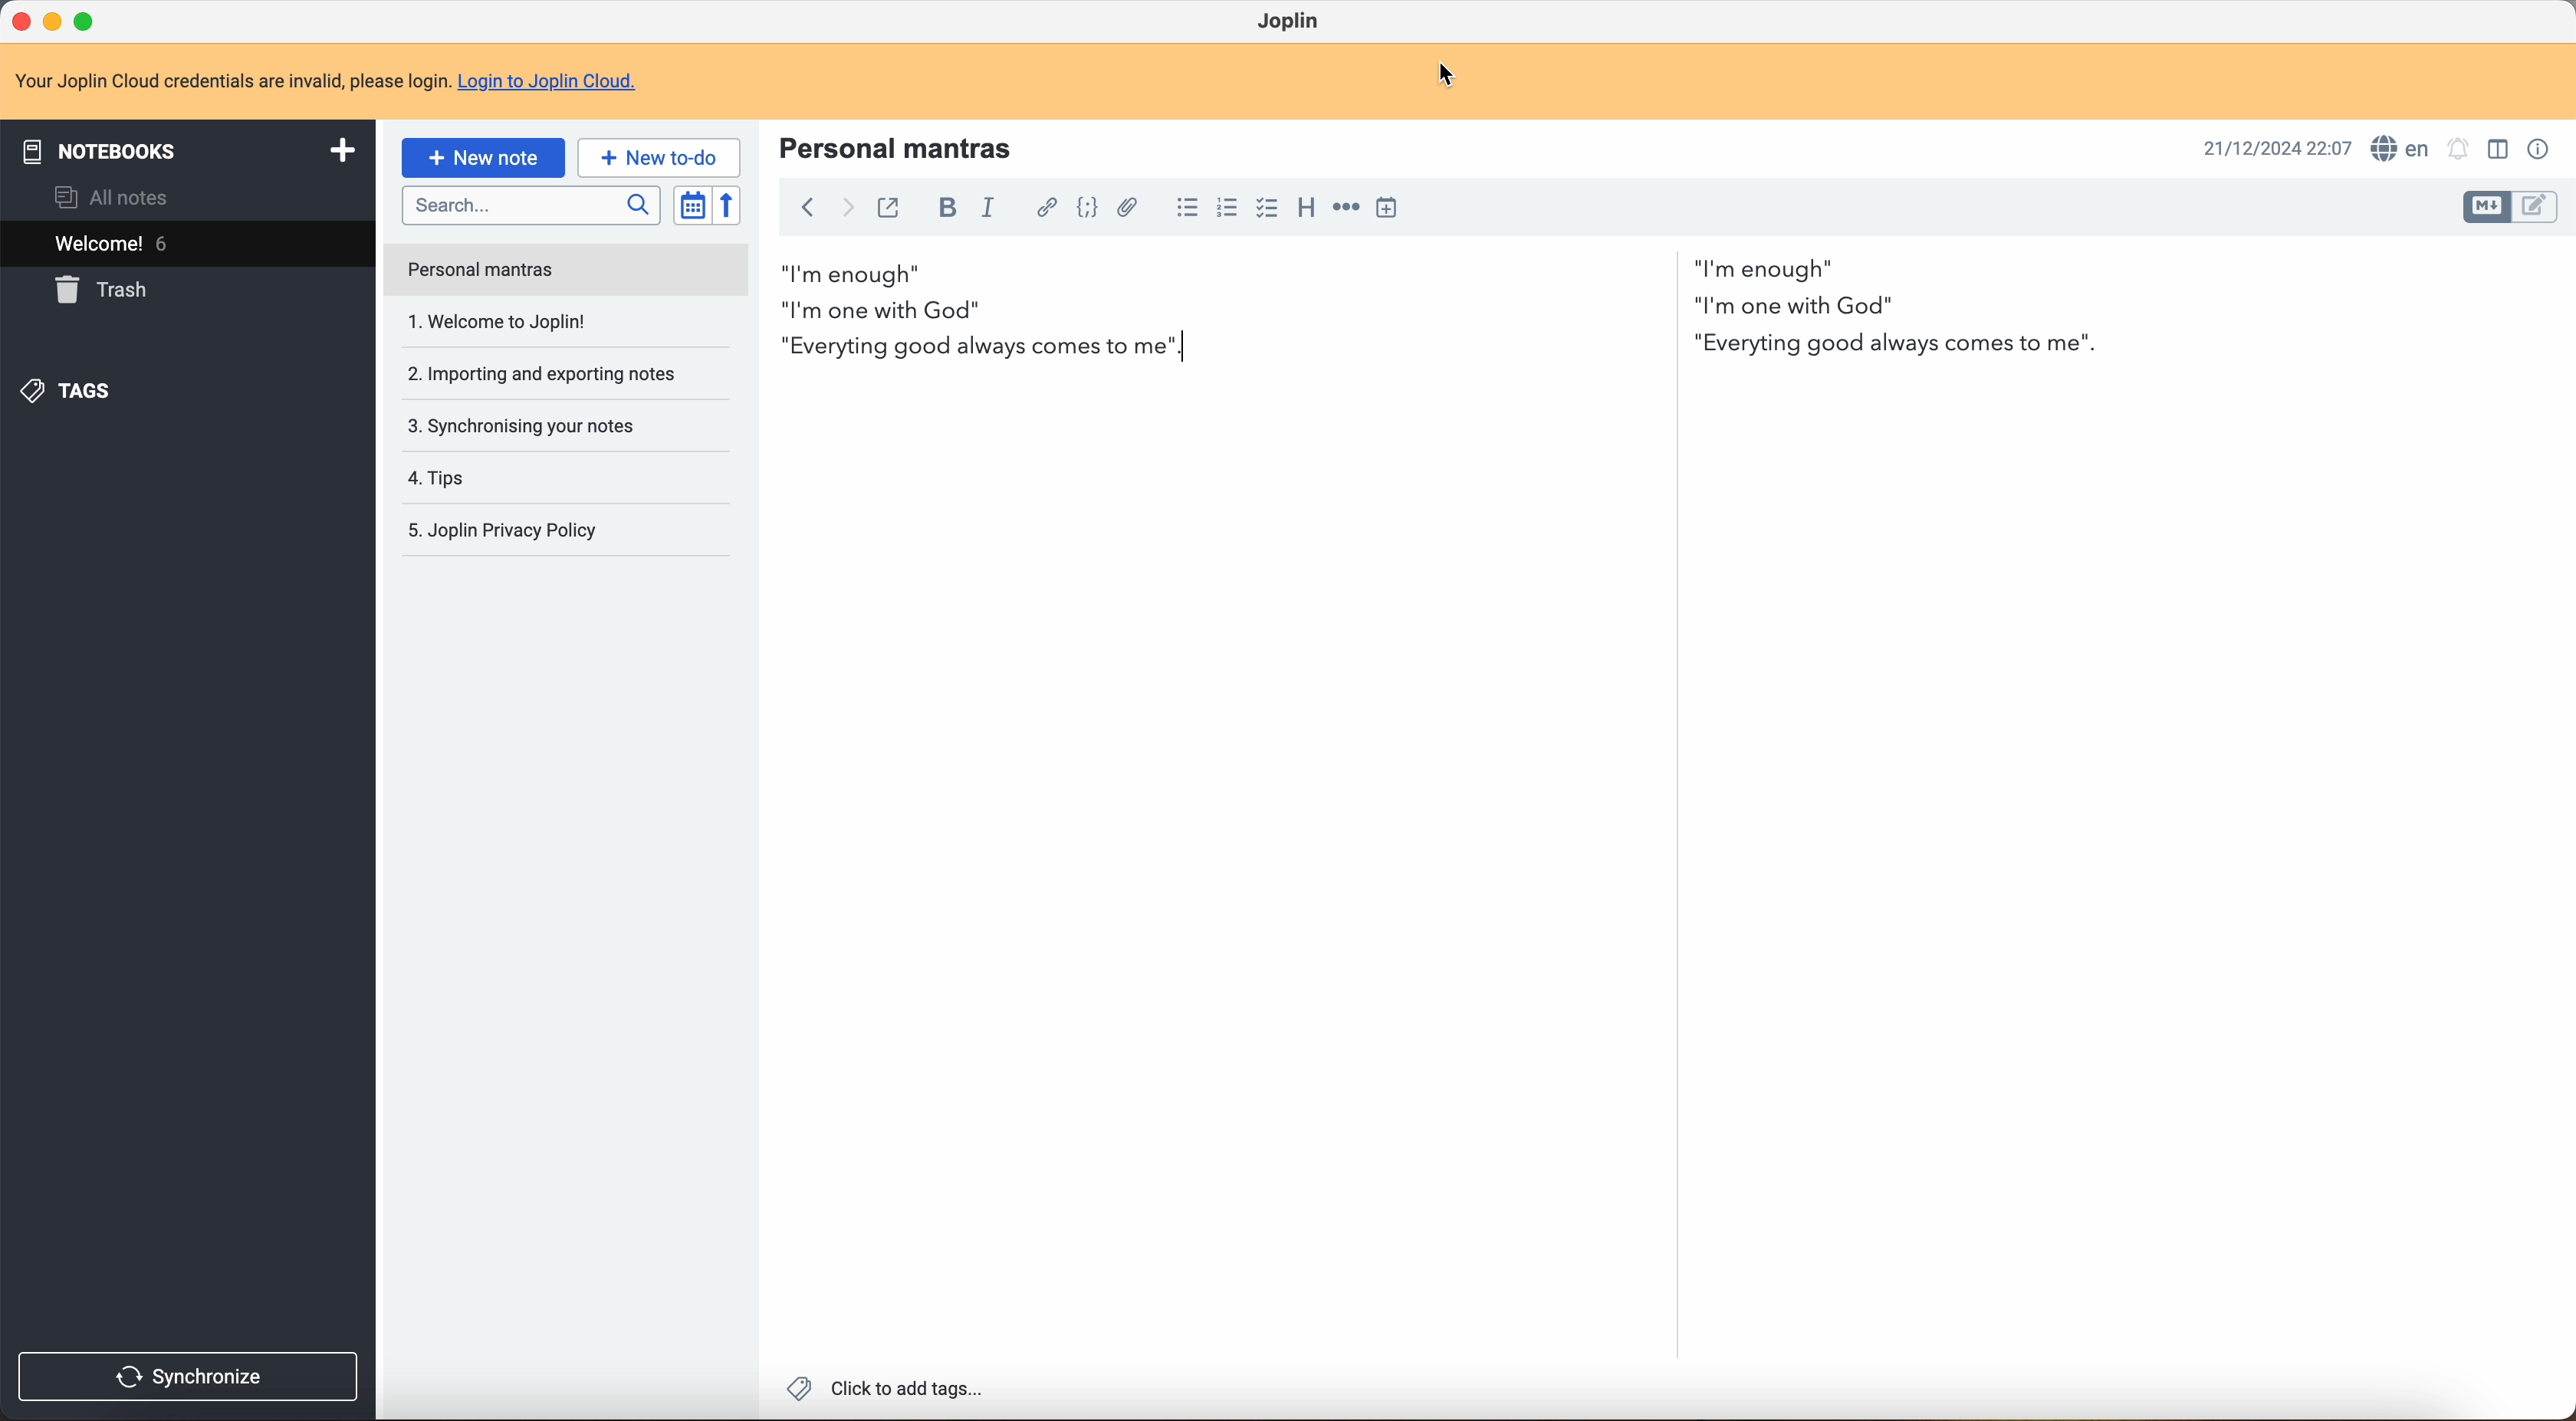  Describe the element at coordinates (106, 290) in the screenshot. I see `trash` at that location.